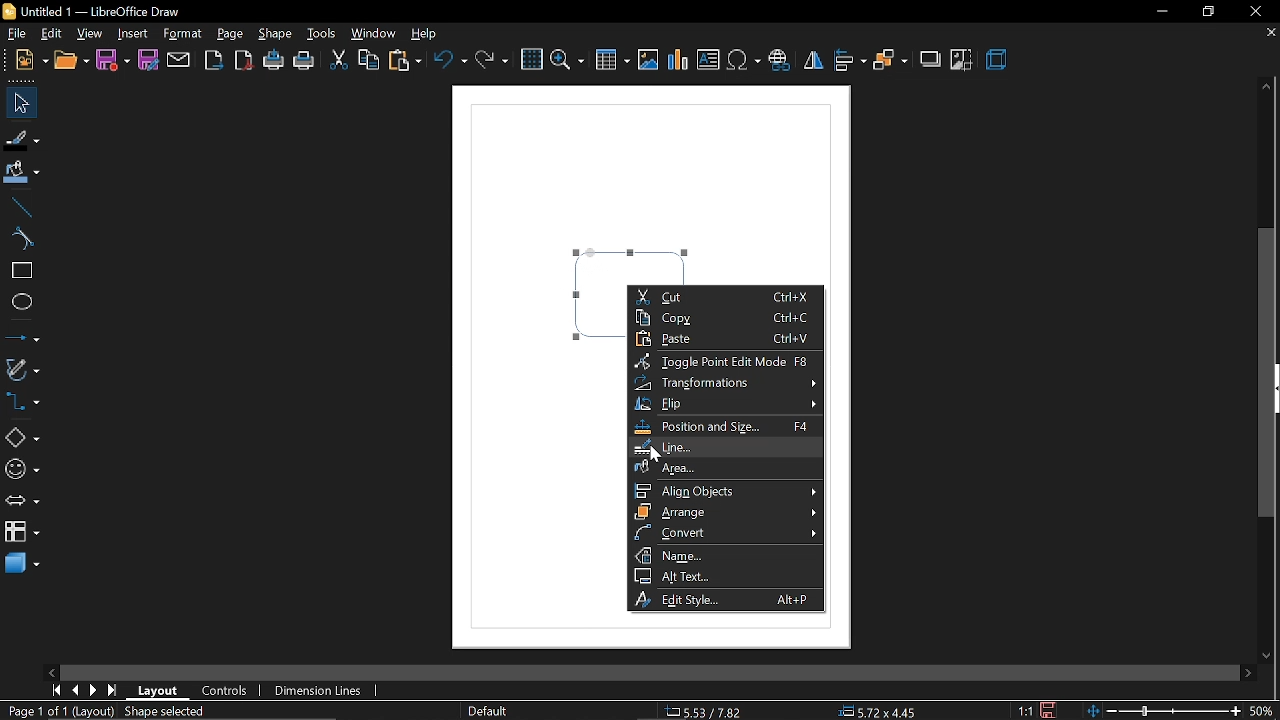 Image resolution: width=1280 pixels, height=720 pixels. What do you see at coordinates (22, 439) in the screenshot?
I see `basic shapes` at bounding box center [22, 439].